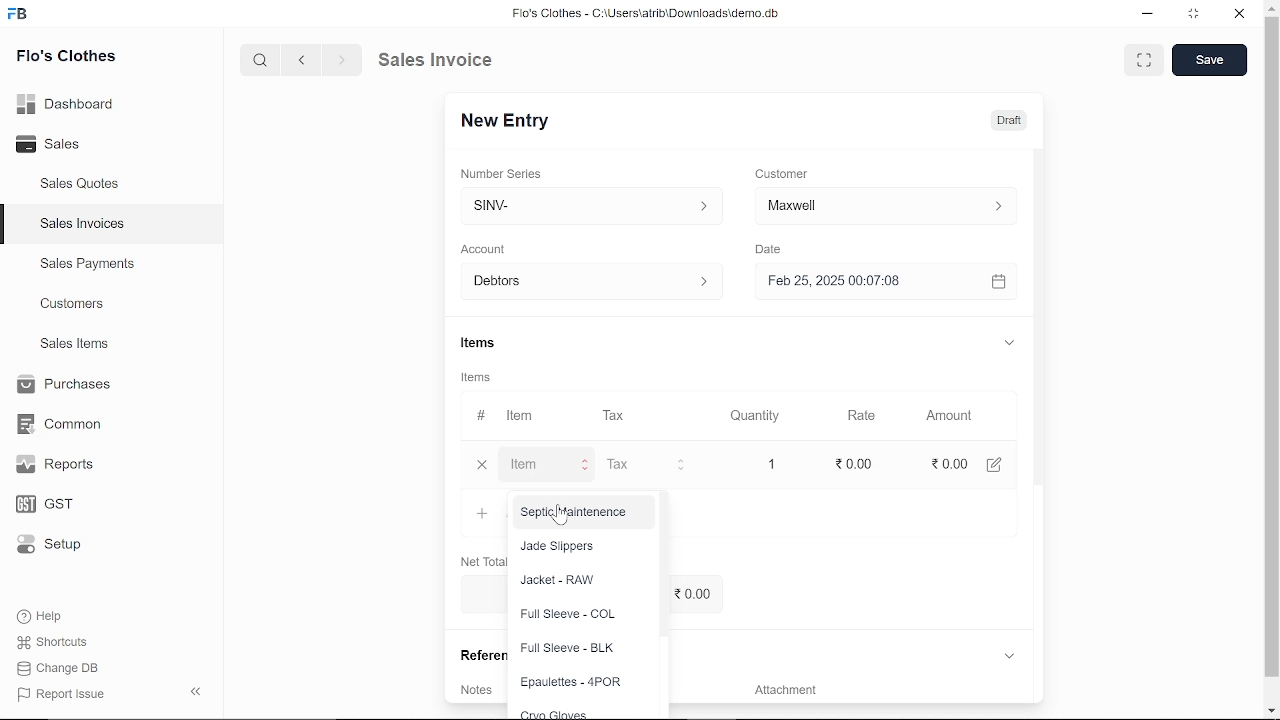  I want to click on Sales Quotes, so click(82, 186).